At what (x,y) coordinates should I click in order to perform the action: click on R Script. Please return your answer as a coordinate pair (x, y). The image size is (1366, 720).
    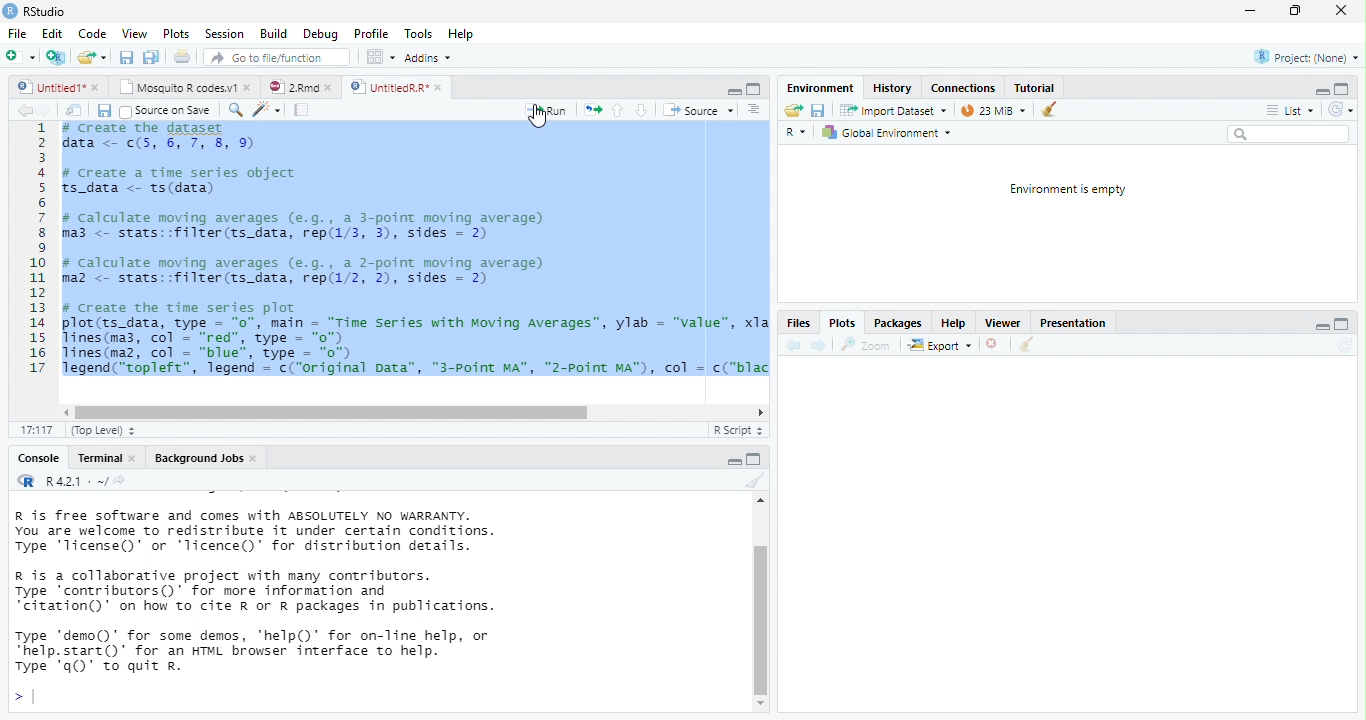
    Looking at the image, I should click on (736, 430).